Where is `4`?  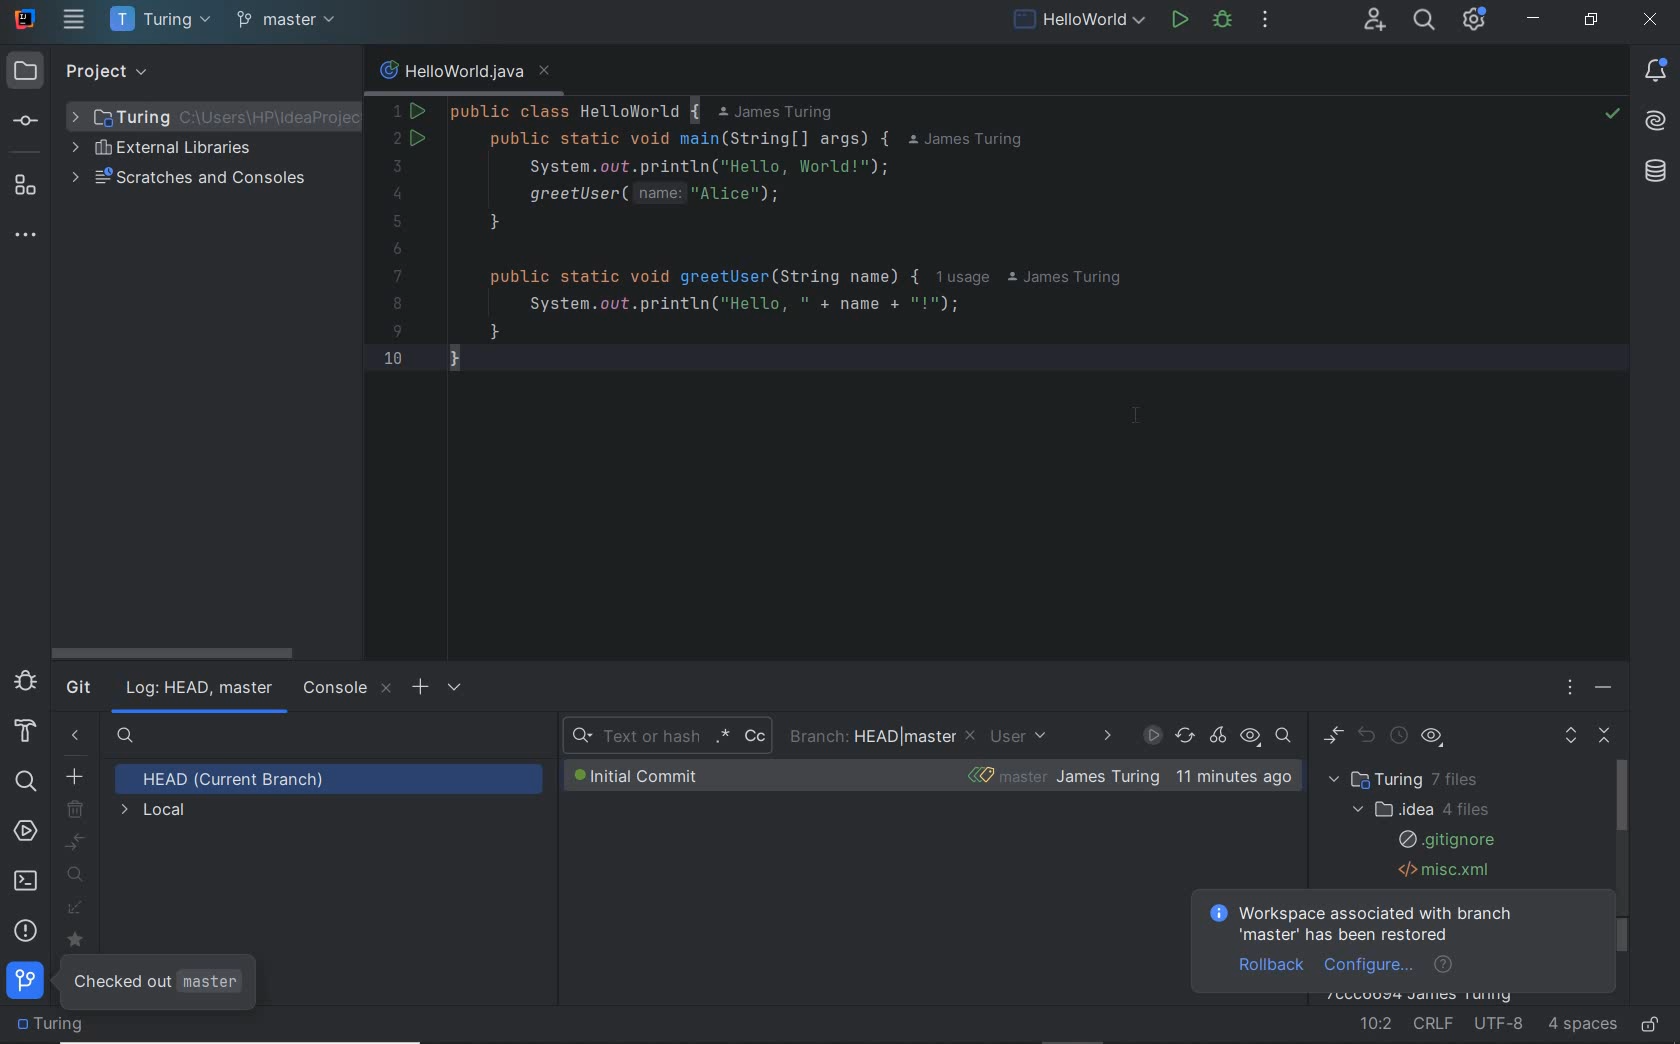
4 is located at coordinates (397, 194).